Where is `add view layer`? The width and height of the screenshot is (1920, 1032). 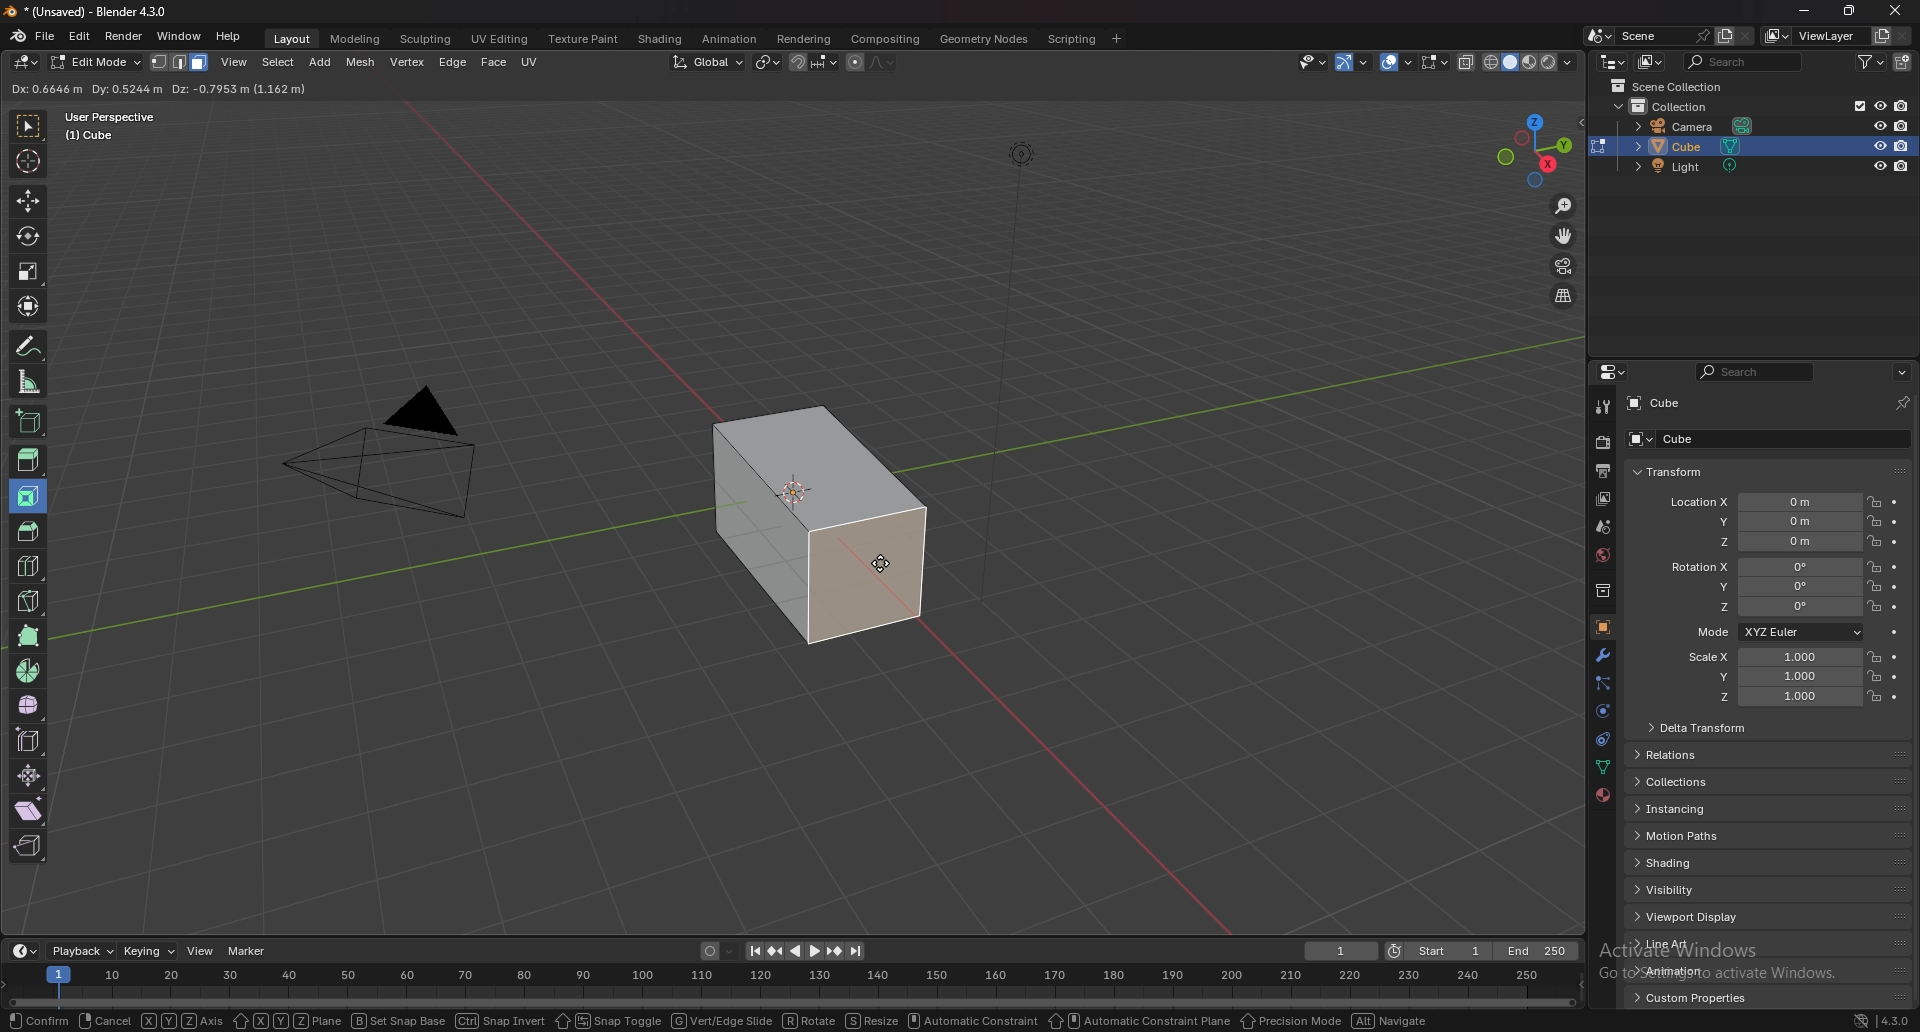 add view layer is located at coordinates (1880, 35).